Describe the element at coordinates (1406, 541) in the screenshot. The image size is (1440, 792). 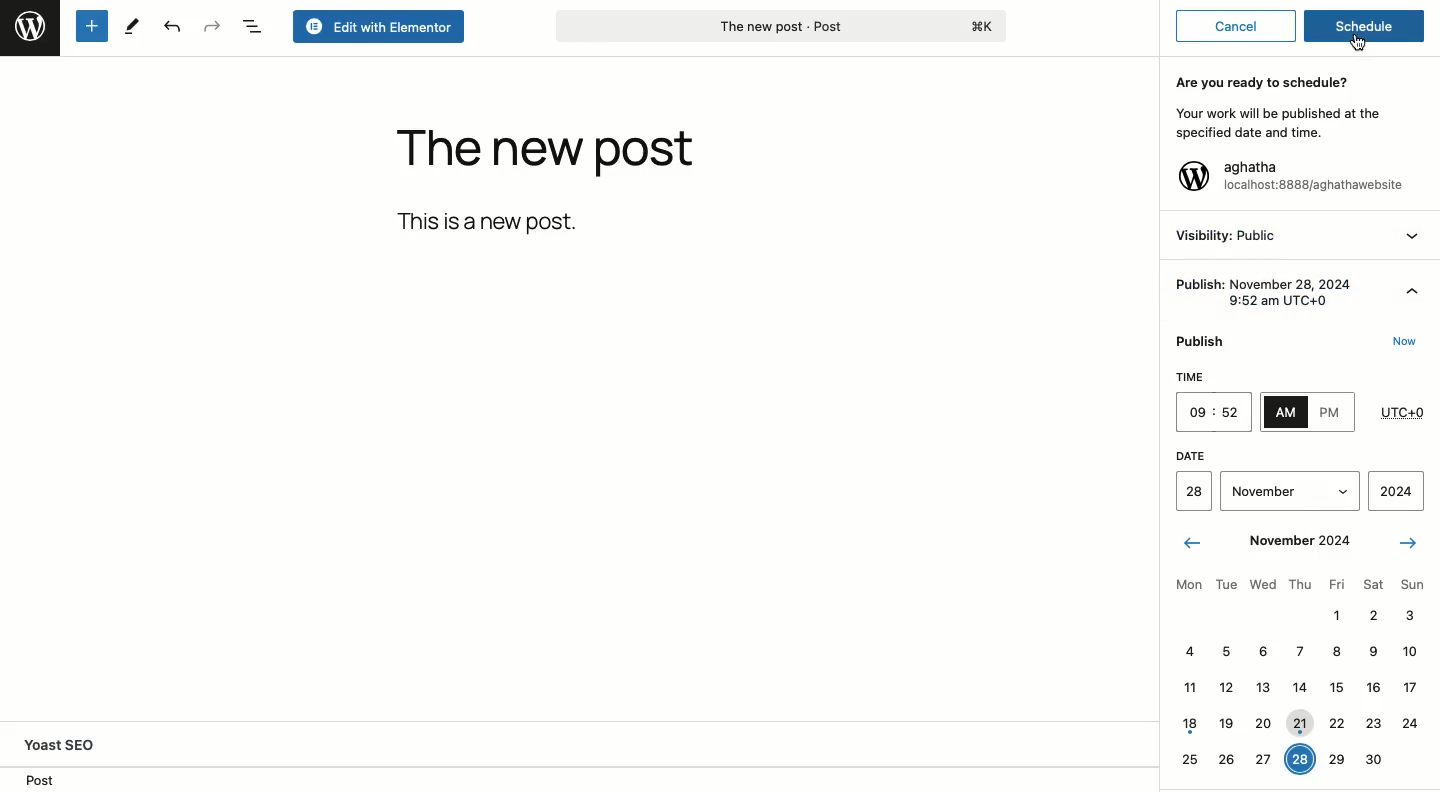
I see `Right arrow` at that location.